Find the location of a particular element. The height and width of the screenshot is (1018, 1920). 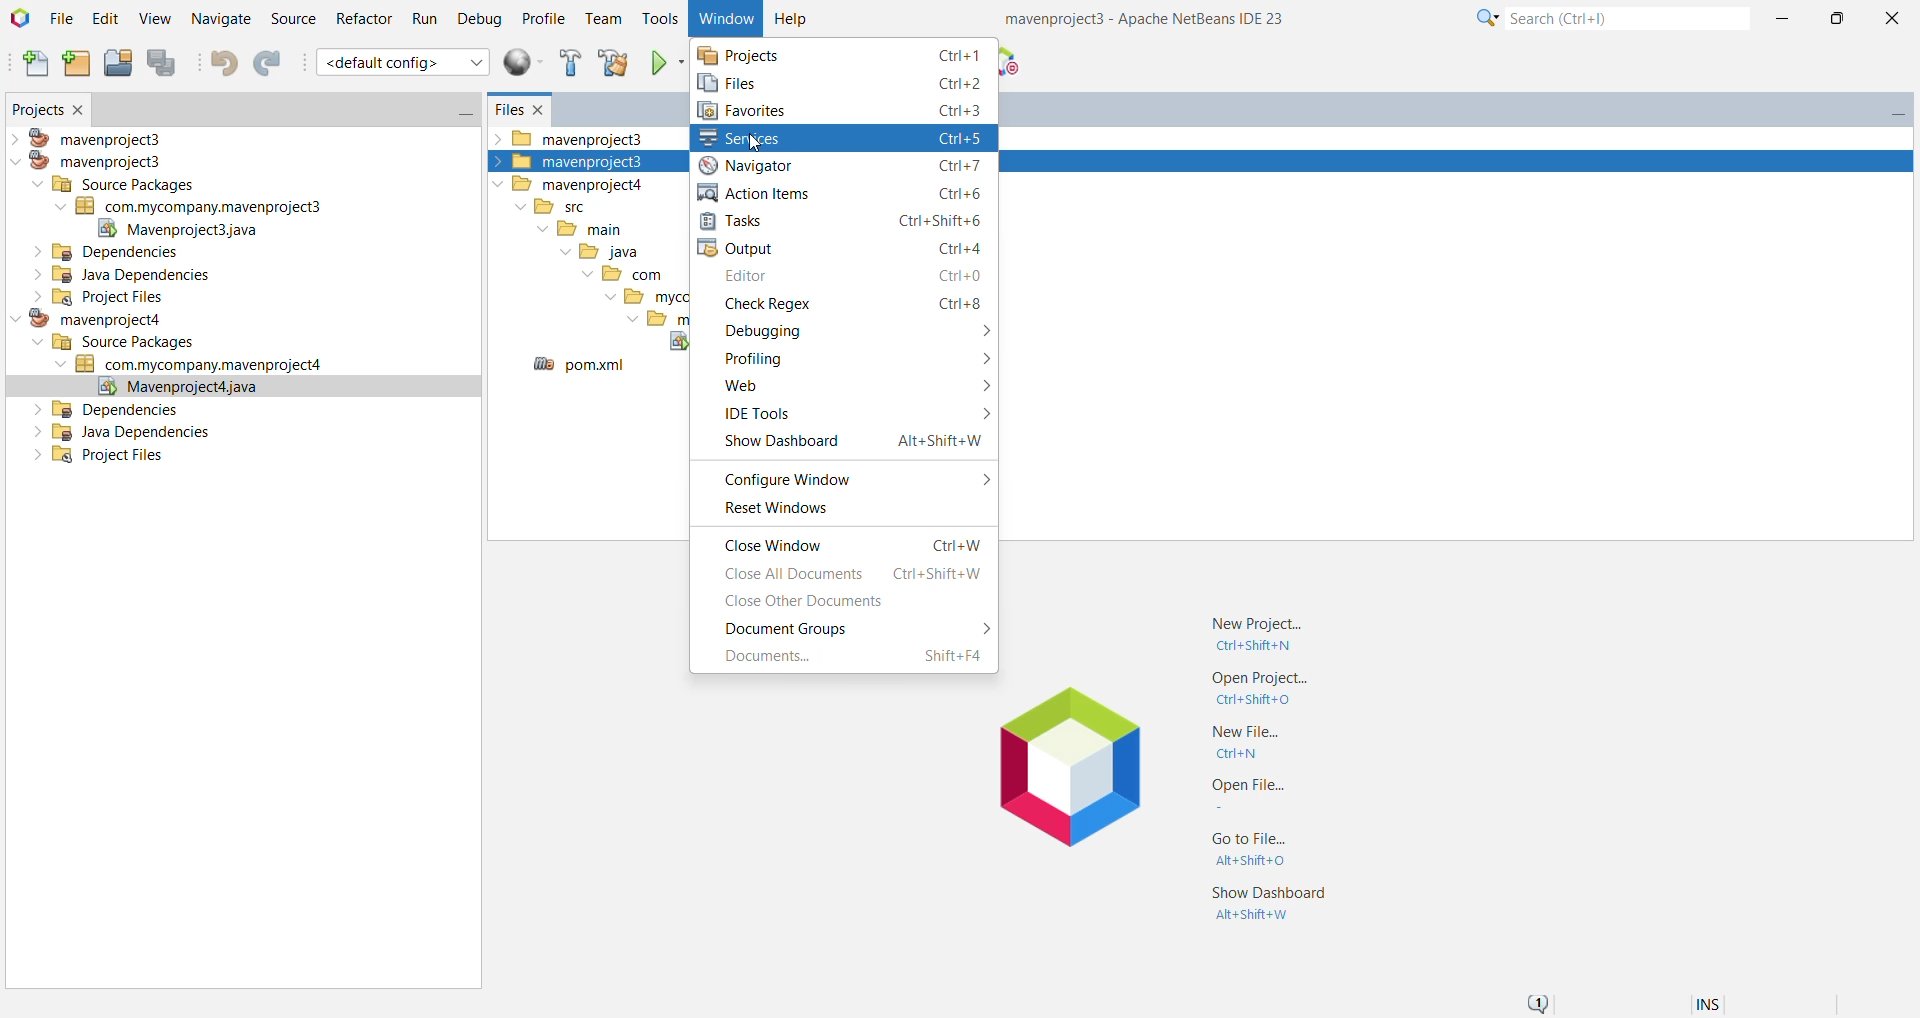

Java Dependencies is located at coordinates (127, 433).